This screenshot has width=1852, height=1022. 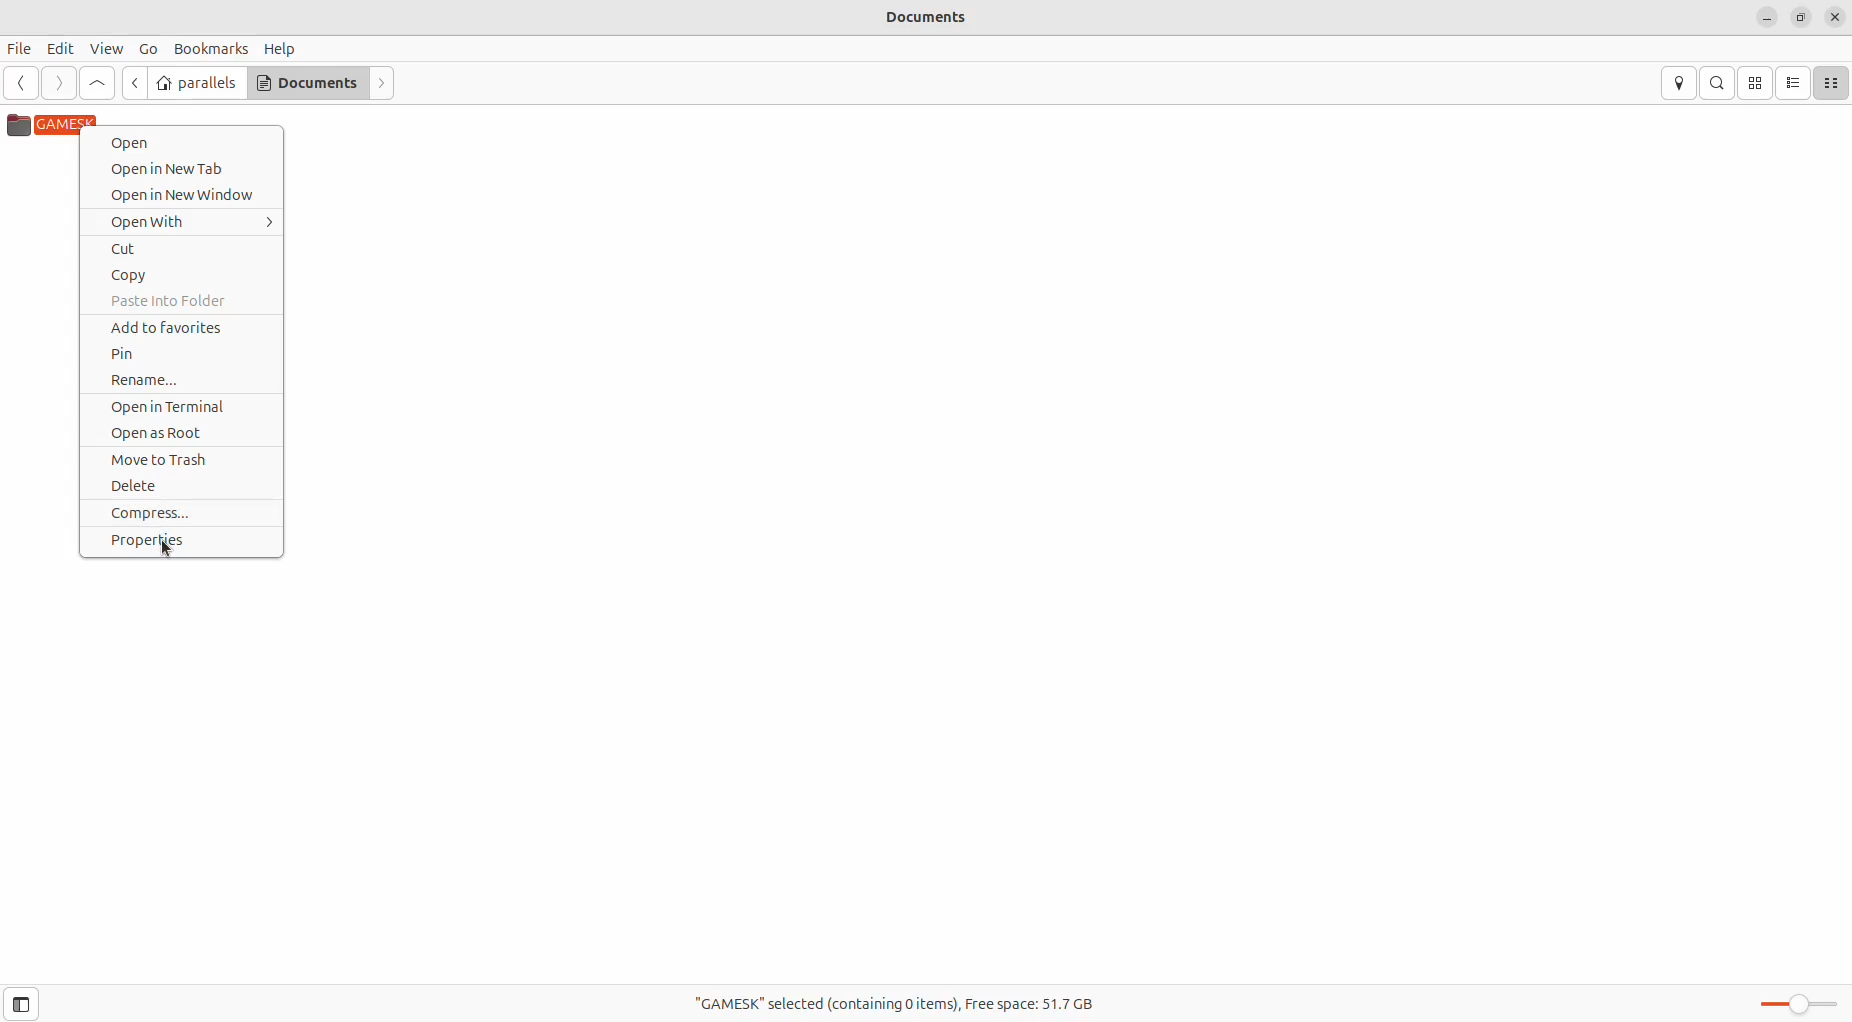 What do you see at coordinates (150, 50) in the screenshot?
I see `Go` at bounding box center [150, 50].